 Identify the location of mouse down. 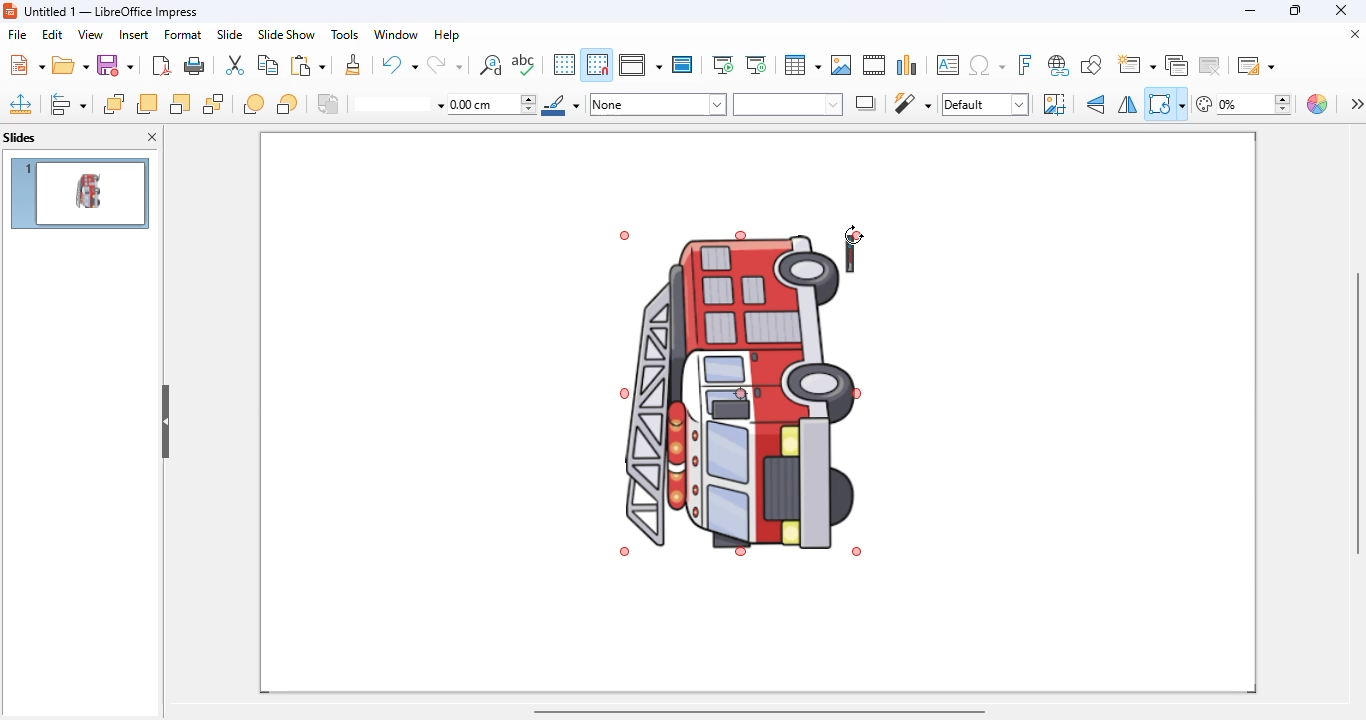
(854, 235).